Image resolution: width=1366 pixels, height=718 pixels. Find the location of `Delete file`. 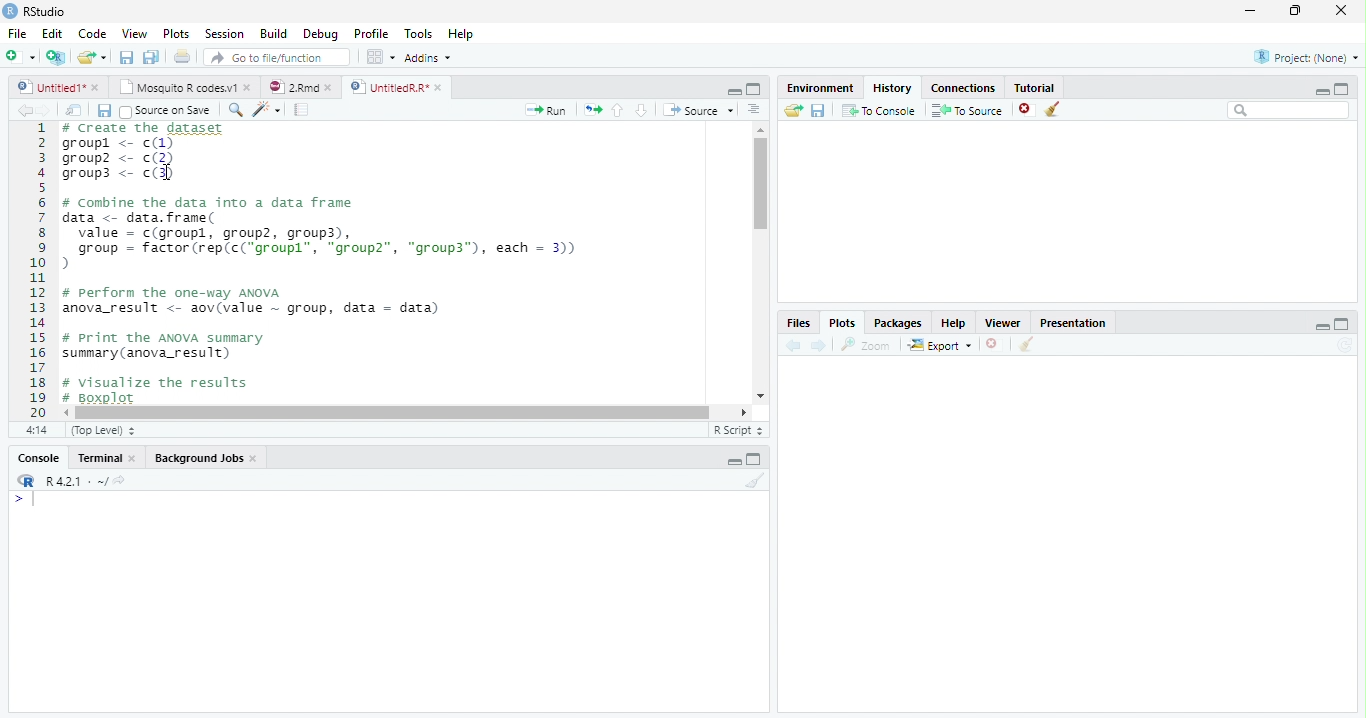

Delete file is located at coordinates (1028, 109).